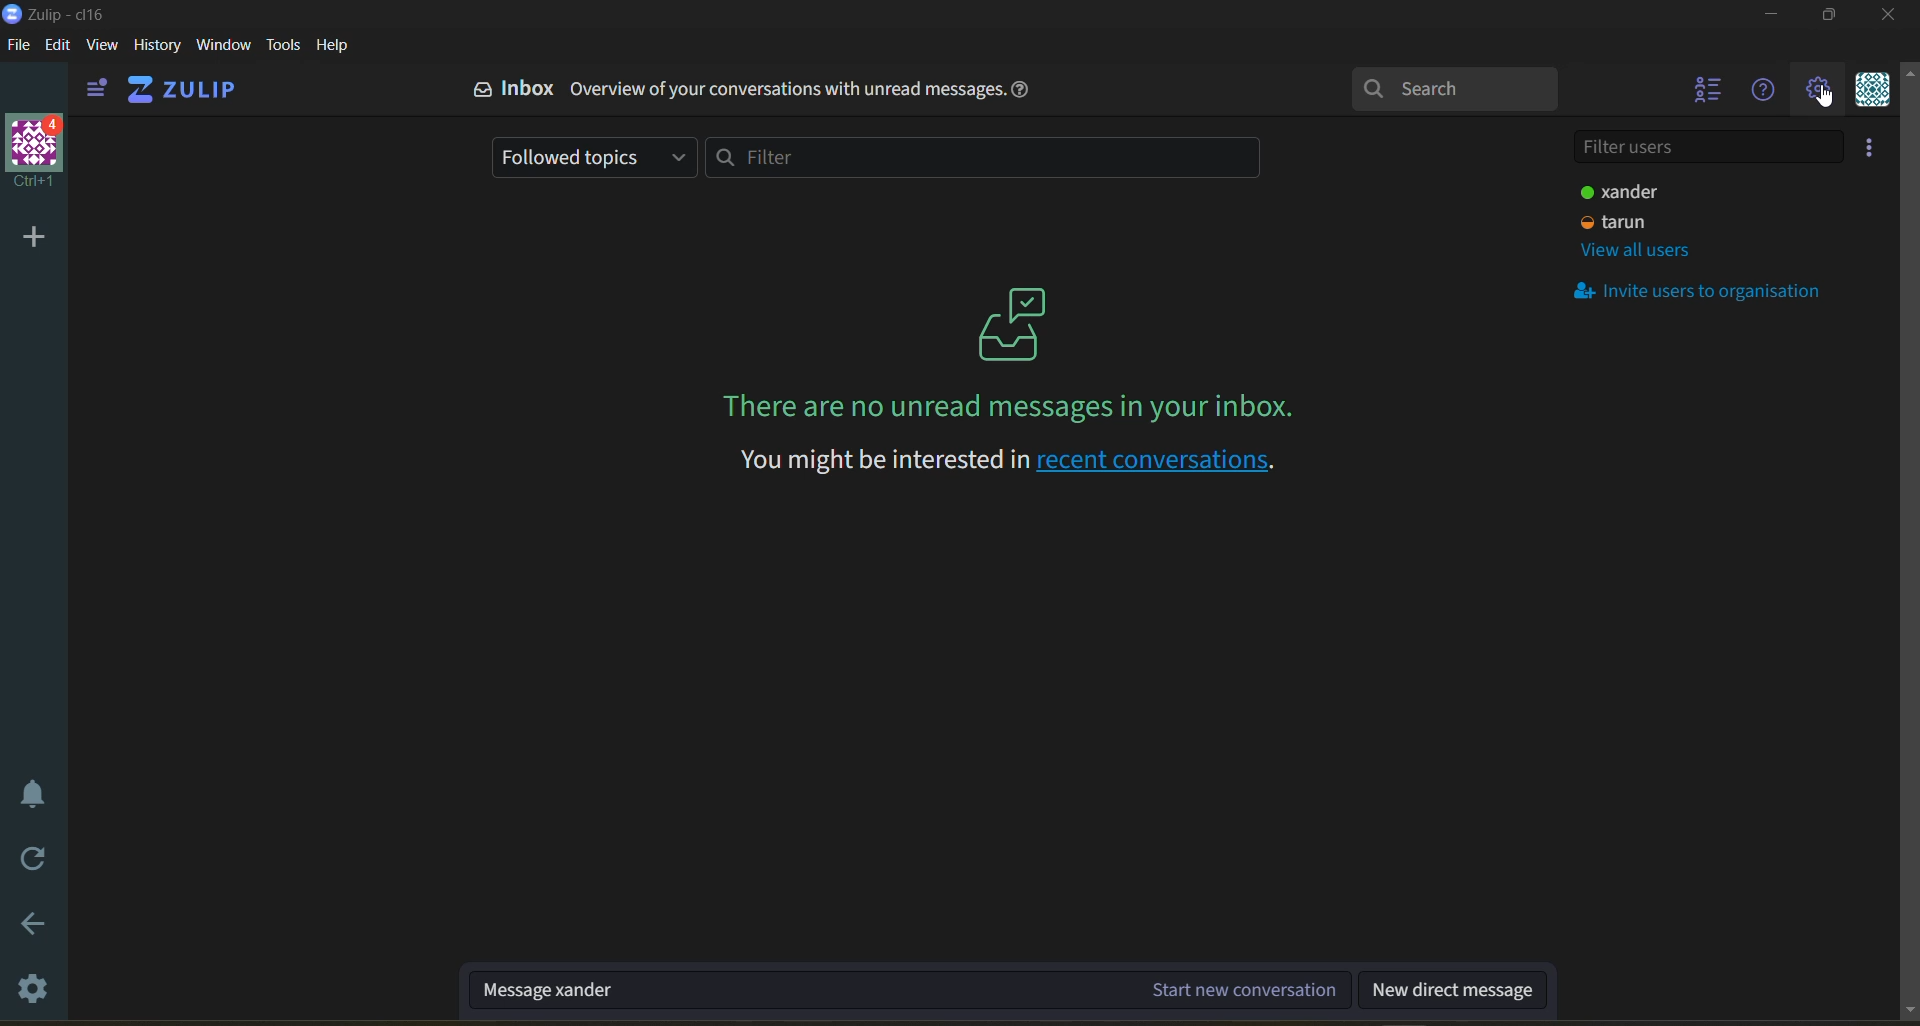 Image resolution: width=1920 pixels, height=1026 pixels. I want to click on organisation name and profile picture, so click(34, 152).